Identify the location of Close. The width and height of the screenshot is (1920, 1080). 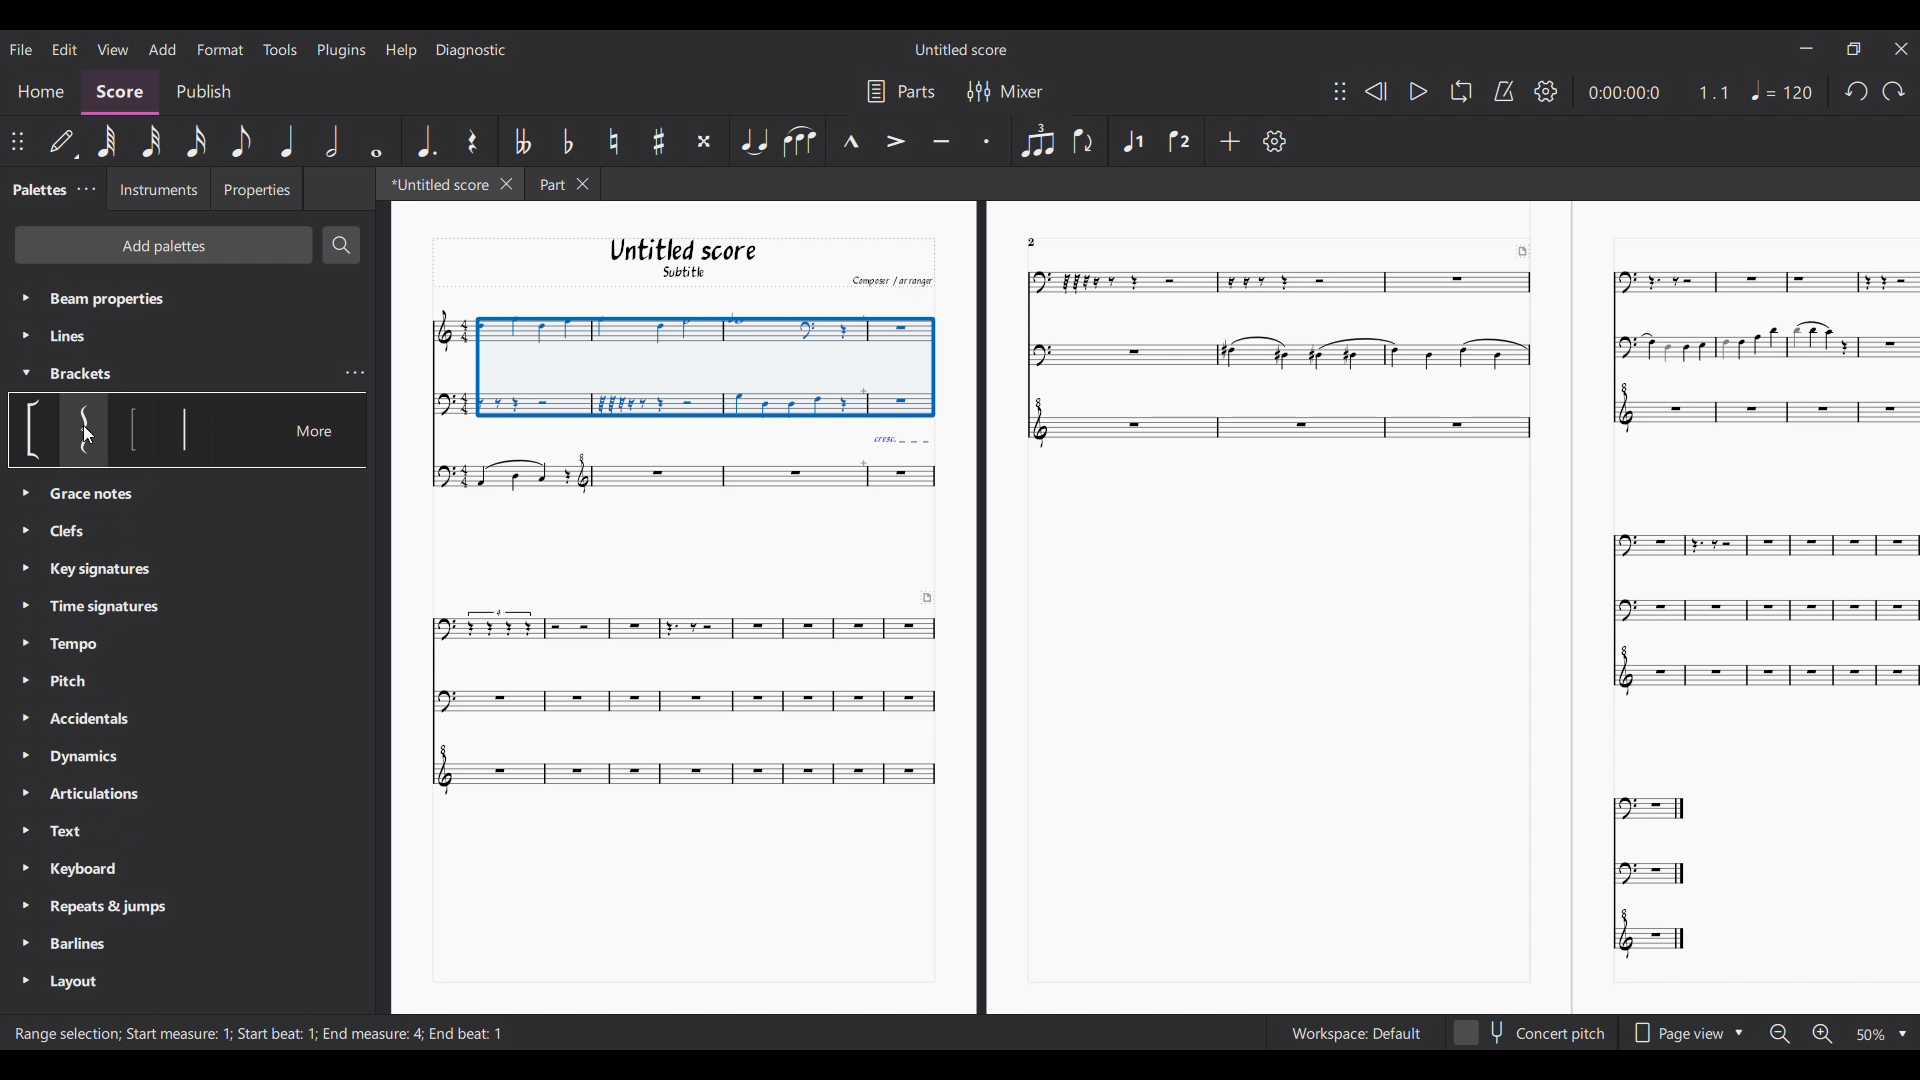
(507, 184).